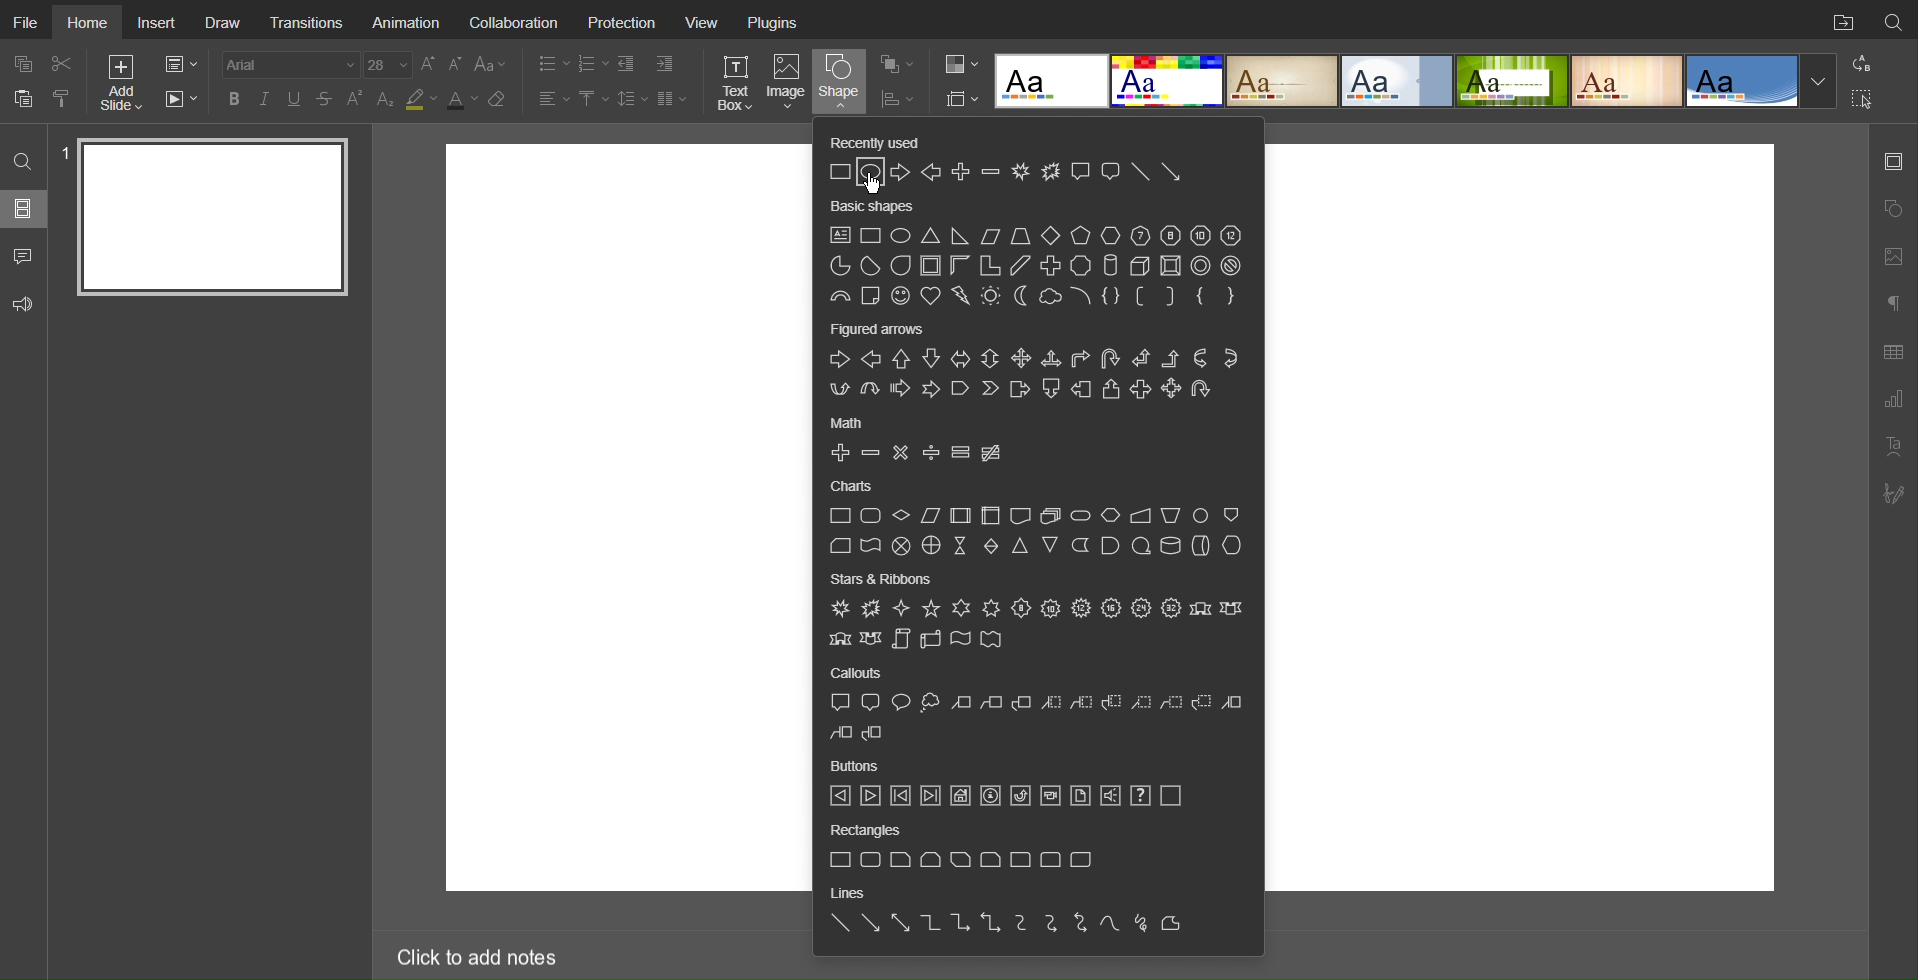 The image size is (1918, 980). Describe the element at coordinates (1892, 300) in the screenshot. I see `Paragraph Settings` at that location.